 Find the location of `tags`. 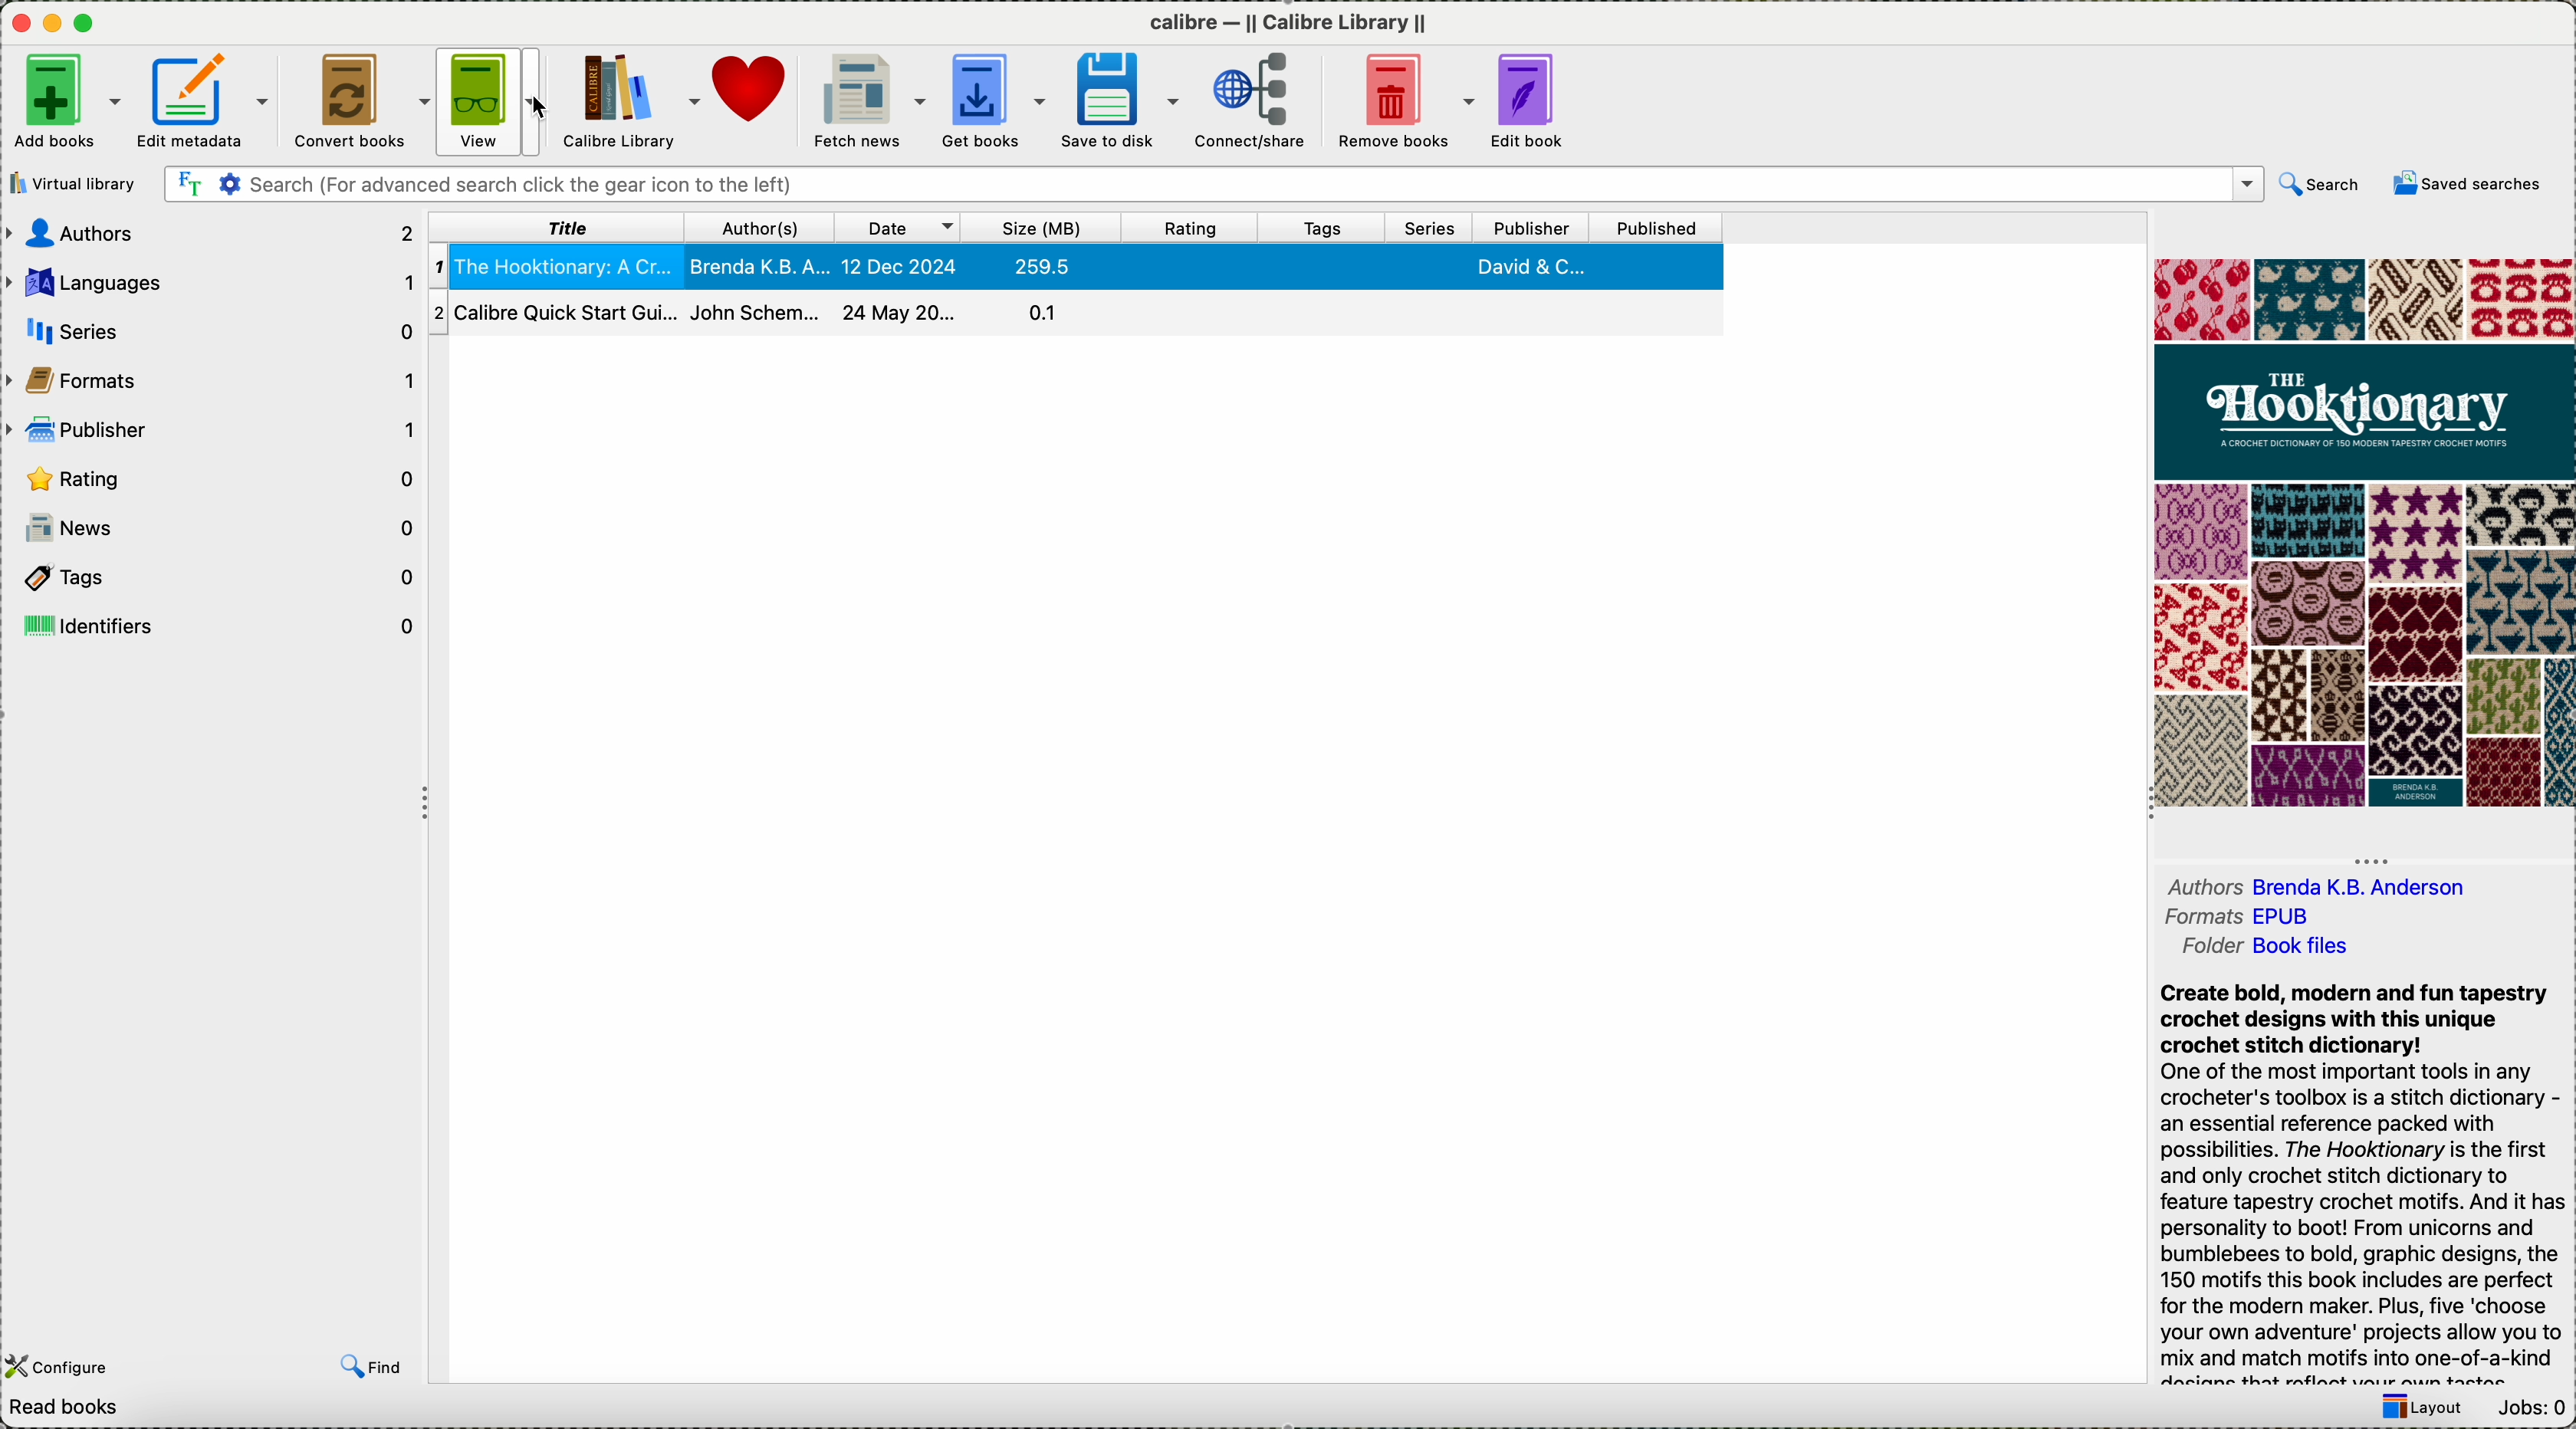

tags is located at coordinates (1331, 227).